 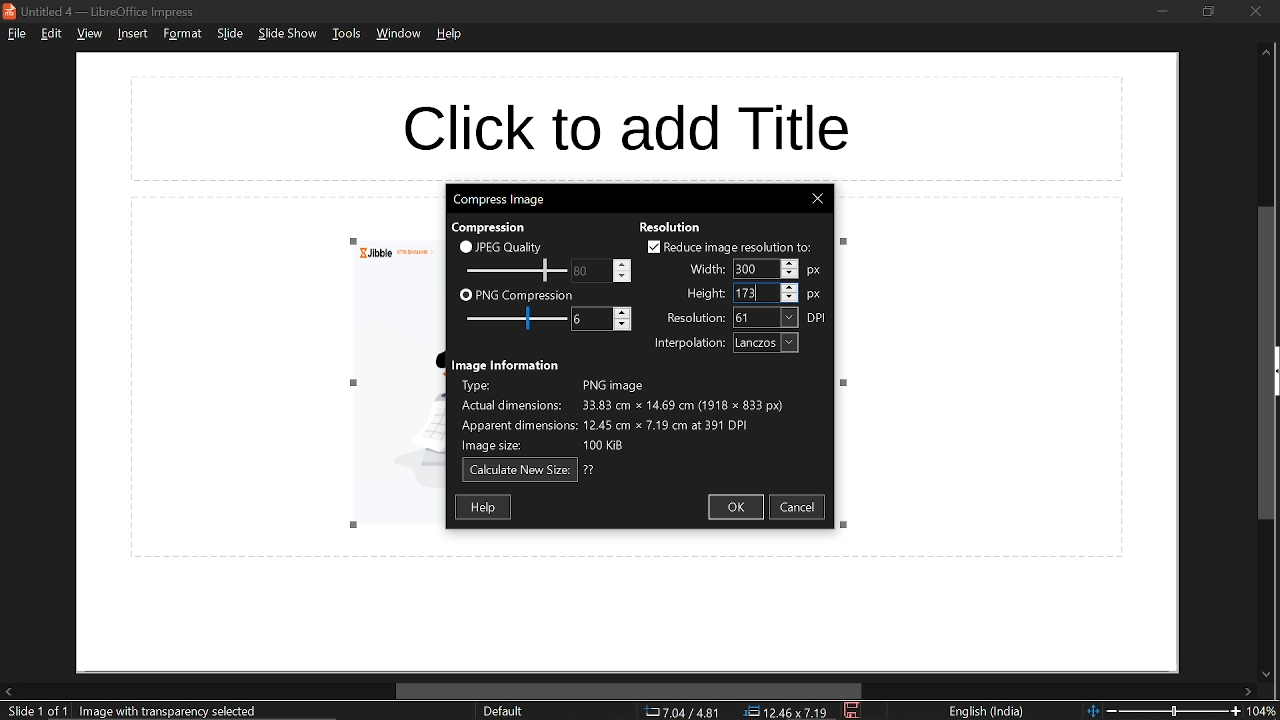 I want to click on file, so click(x=16, y=35).